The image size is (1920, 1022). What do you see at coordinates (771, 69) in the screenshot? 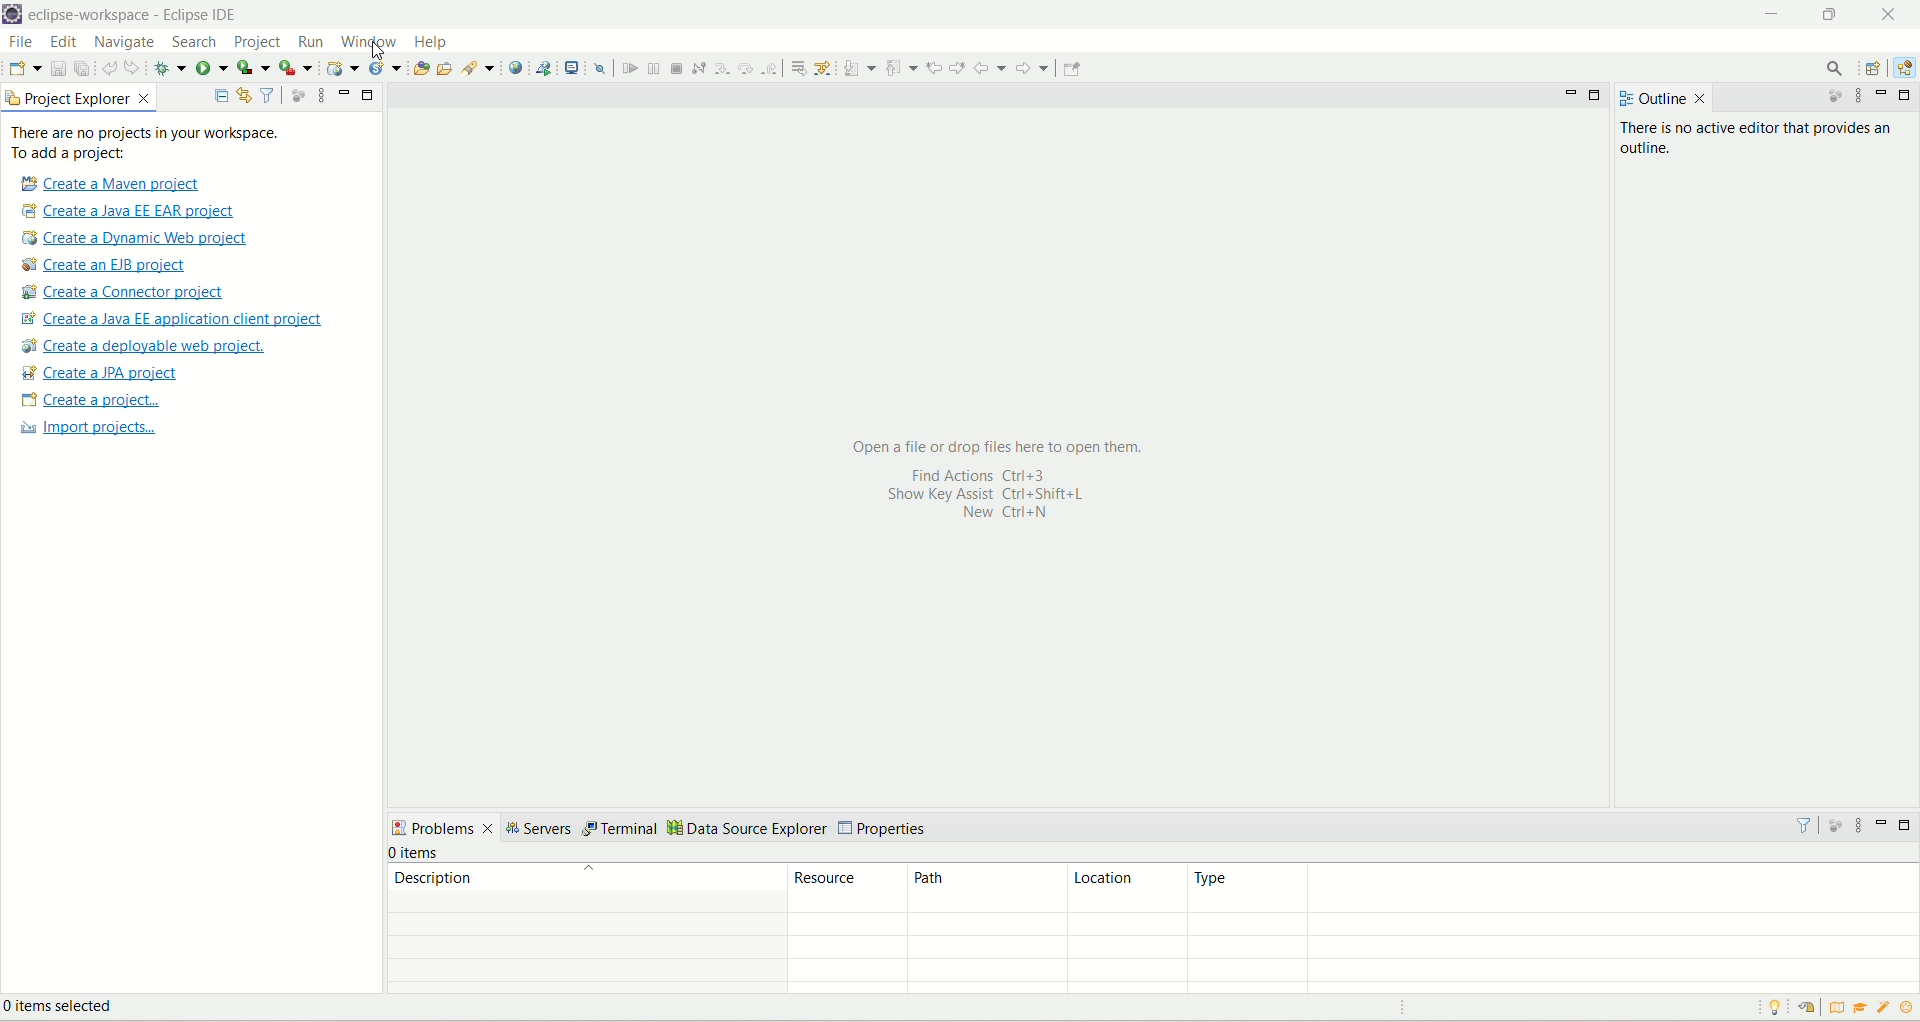
I see `step return` at bounding box center [771, 69].